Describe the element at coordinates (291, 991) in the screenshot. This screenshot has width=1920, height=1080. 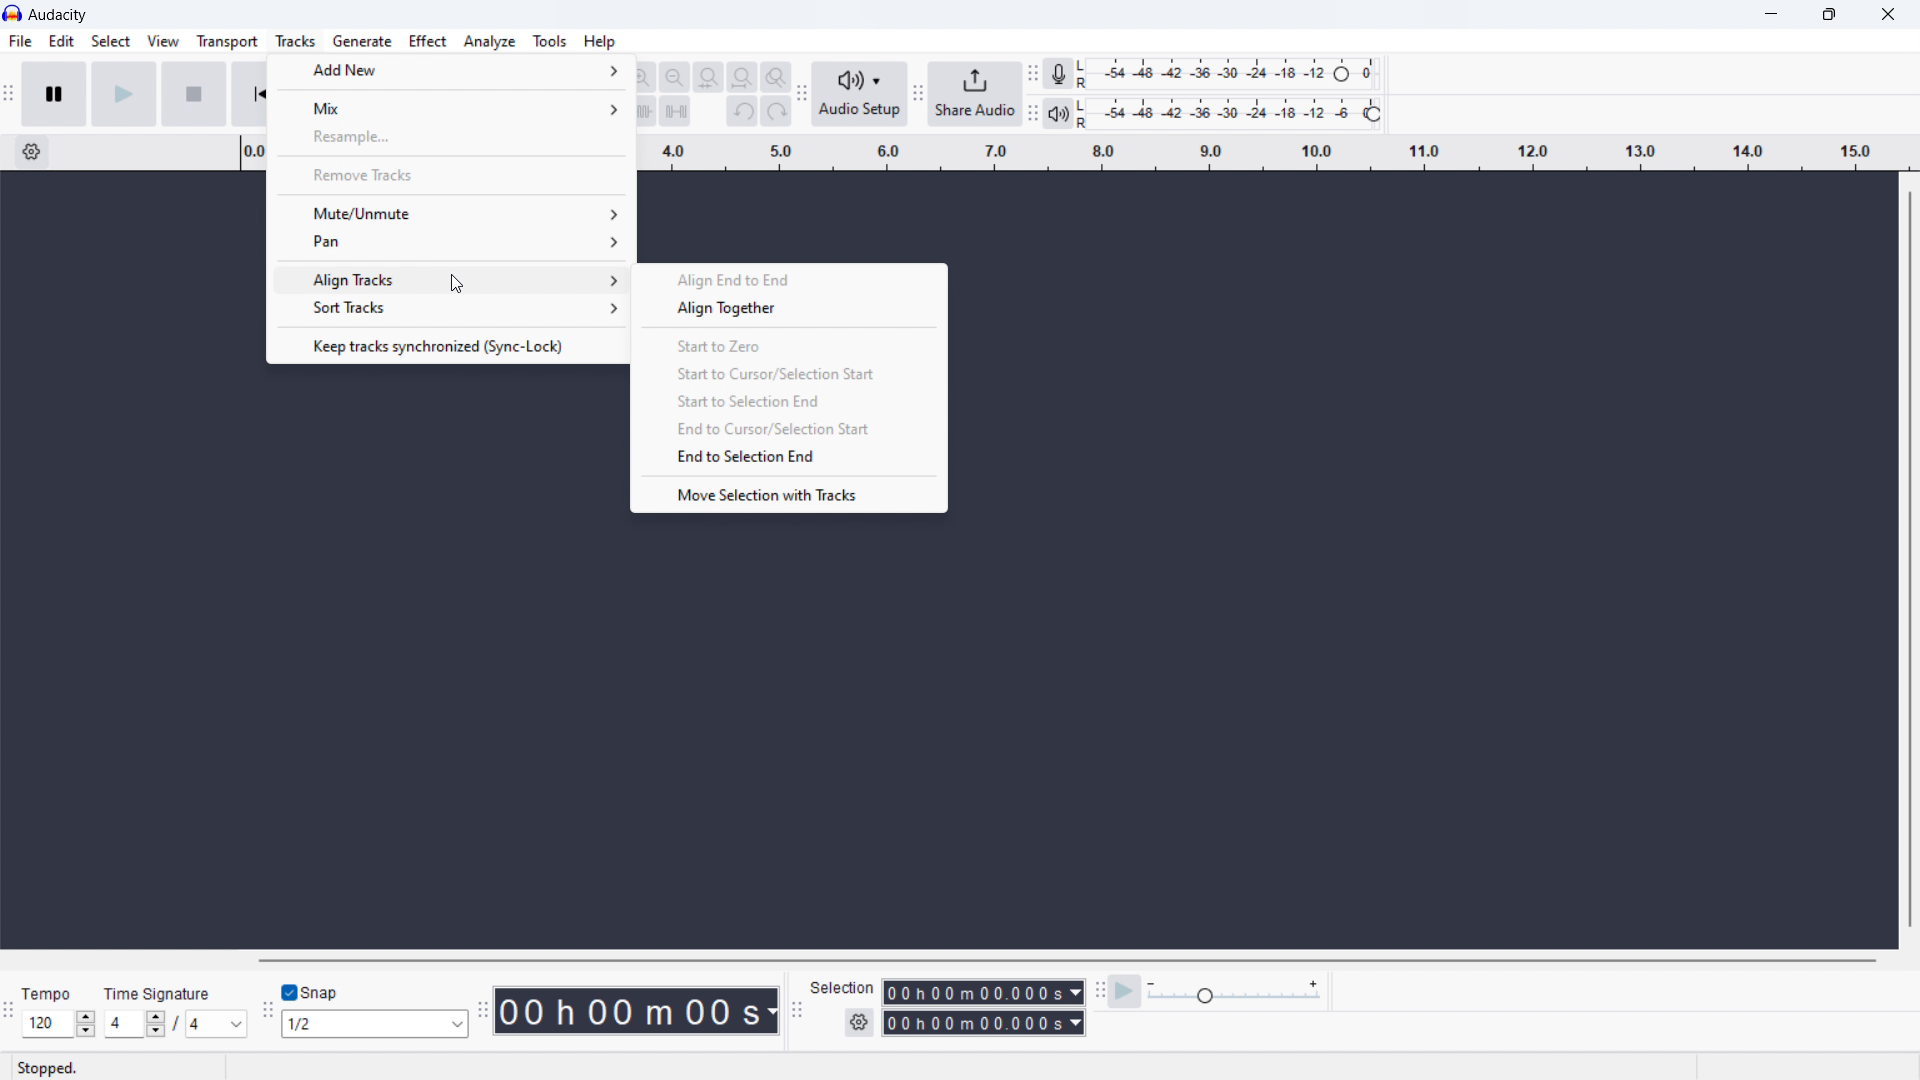
I see `checkbox` at that location.